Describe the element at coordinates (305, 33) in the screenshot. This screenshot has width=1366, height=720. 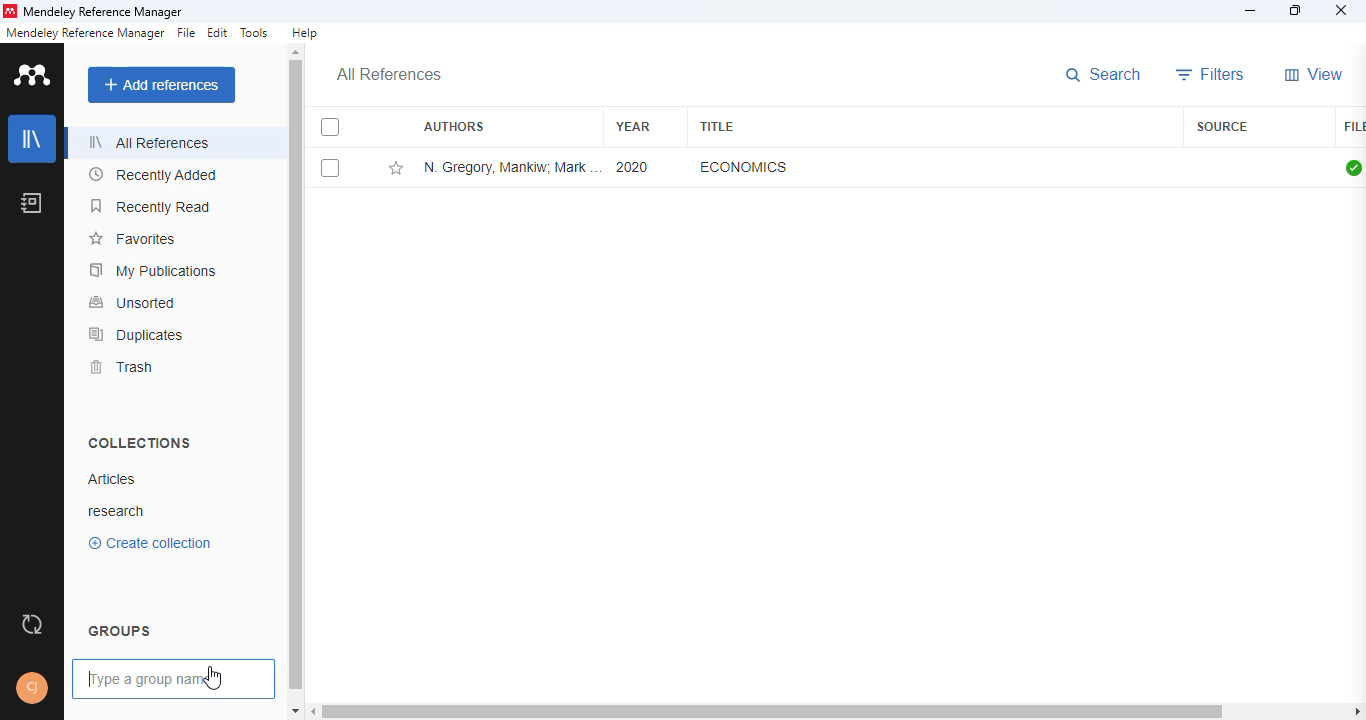
I see `help` at that location.